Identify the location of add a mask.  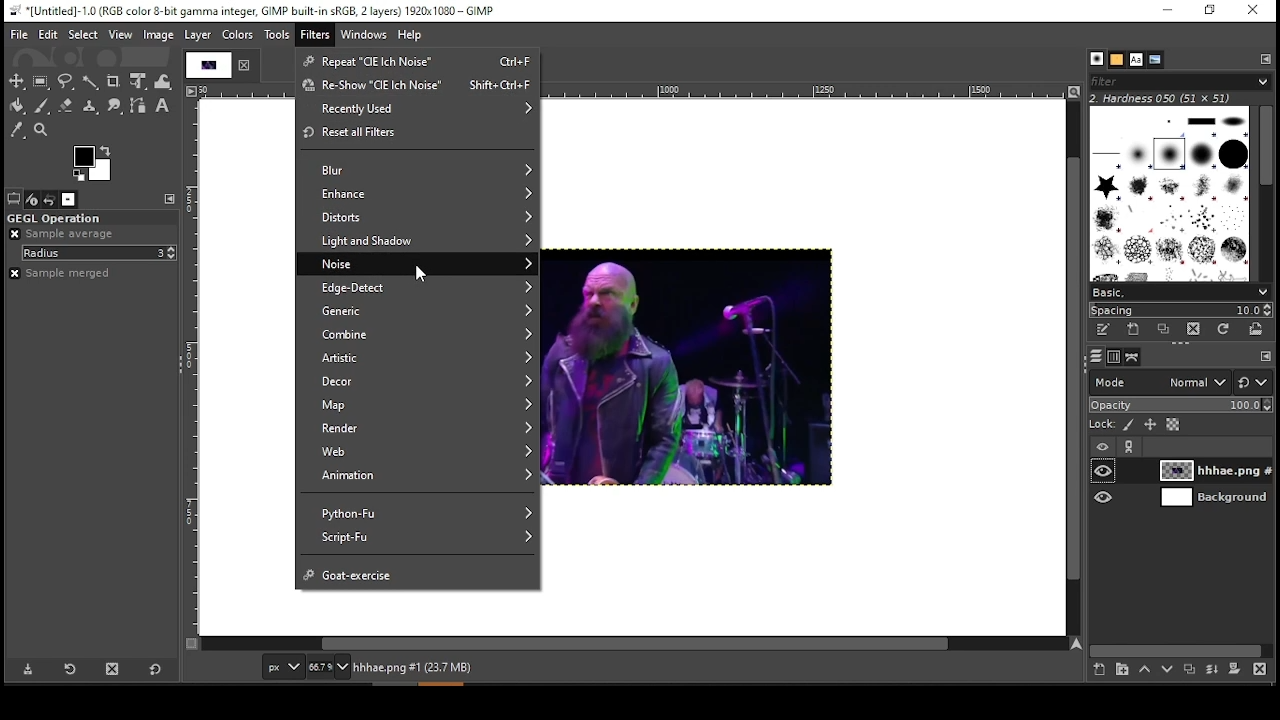
(1234, 670).